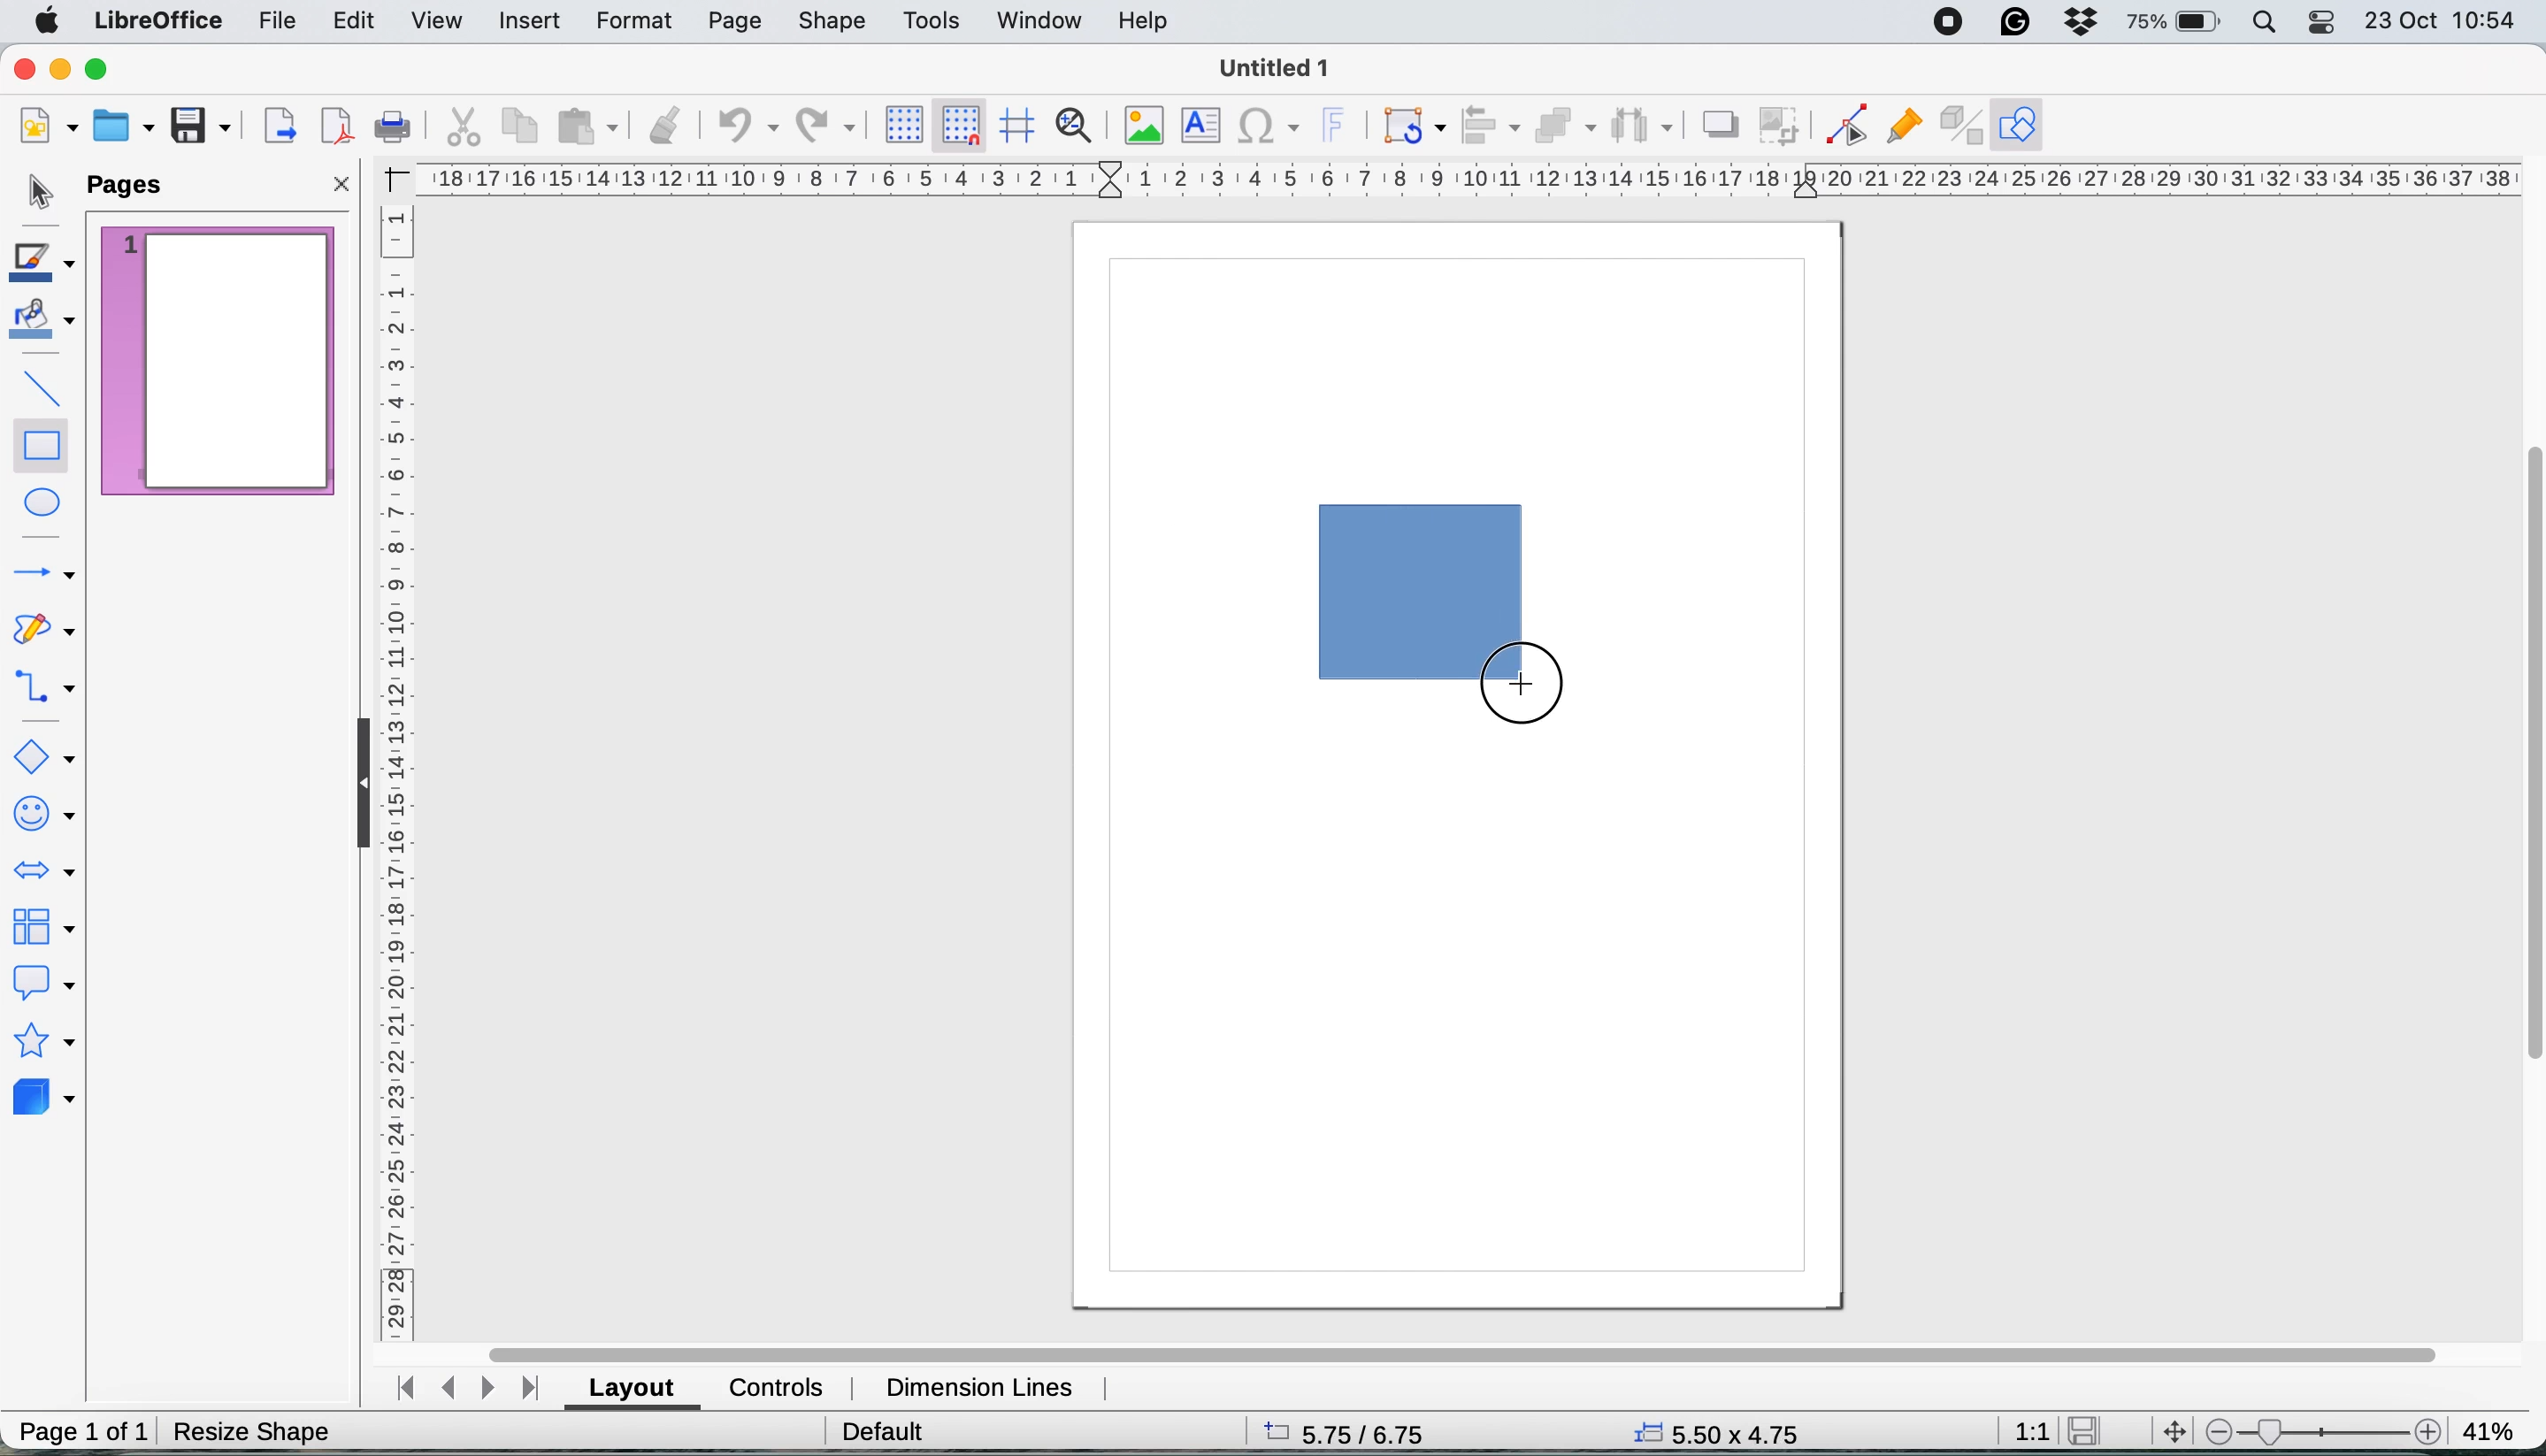 The height and width of the screenshot is (1456, 2546). I want to click on open, so click(123, 128).